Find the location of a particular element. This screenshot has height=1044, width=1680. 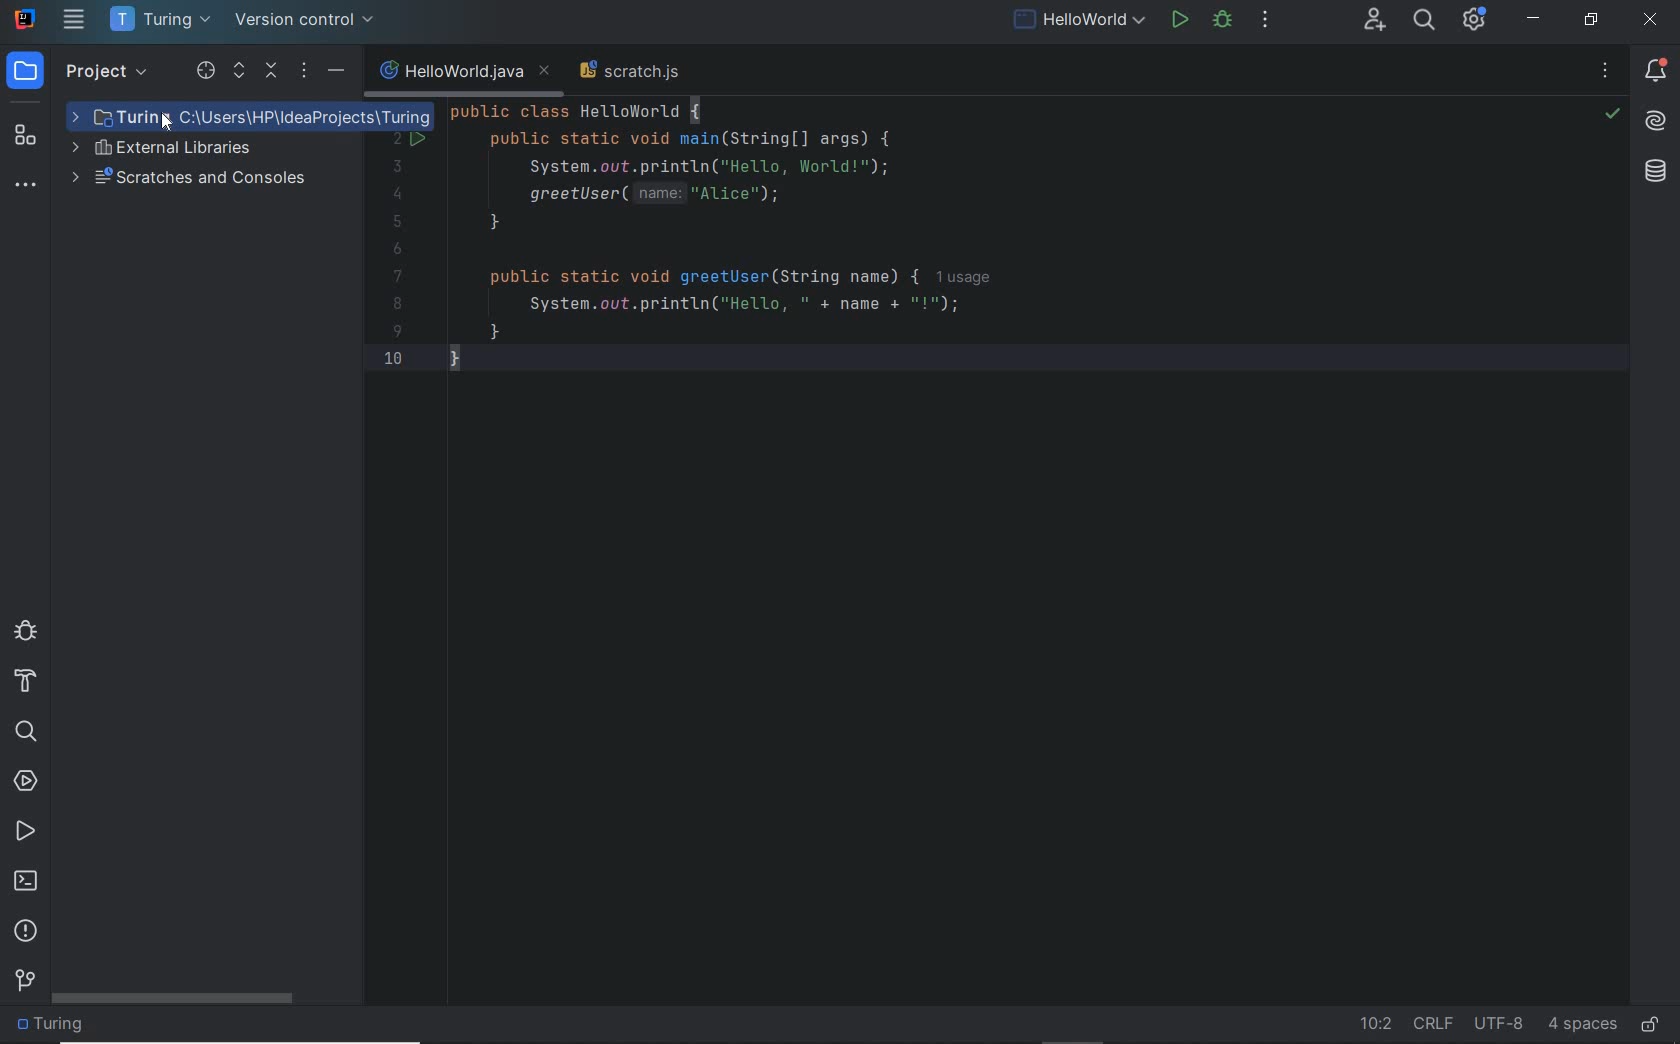

cursor is located at coordinates (159, 117).